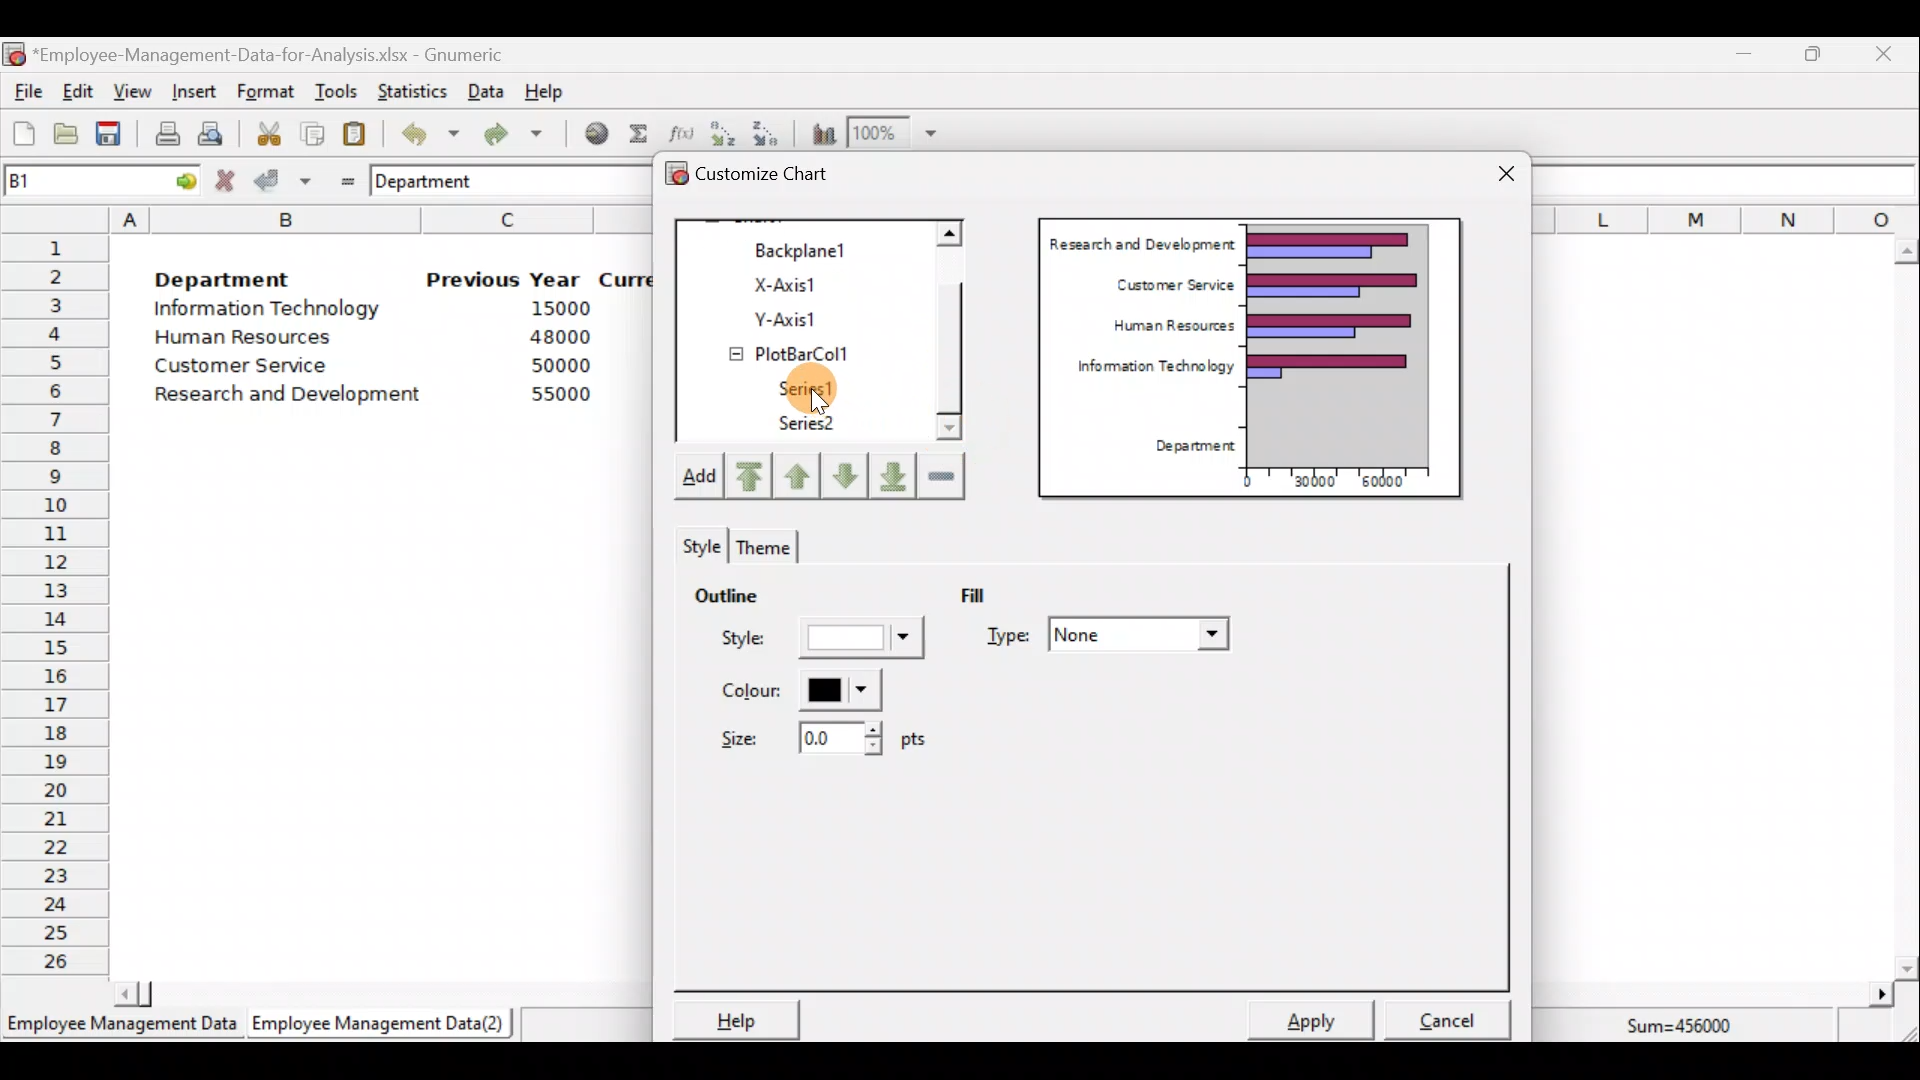 Image resolution: width=1920 pixels, height=1080 pixels. What do you see at coordinates (1740, 58) in the screenshot?
I see `Minimize` at bounding box center [1740, 58].